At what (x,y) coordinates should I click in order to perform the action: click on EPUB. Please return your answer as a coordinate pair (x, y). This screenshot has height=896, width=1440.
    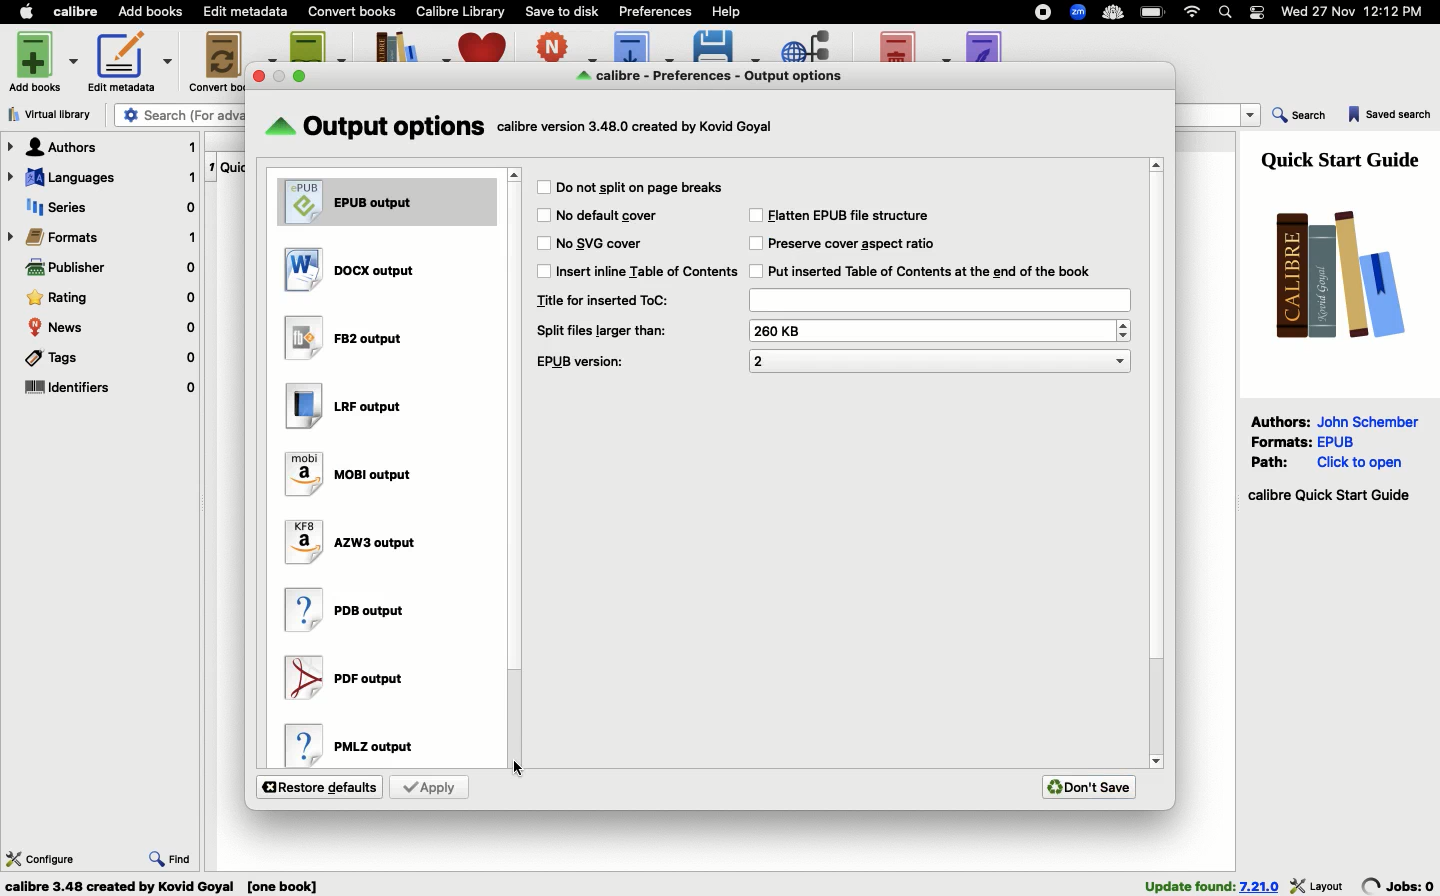
    Looking at the image, I should click on (375, 199).